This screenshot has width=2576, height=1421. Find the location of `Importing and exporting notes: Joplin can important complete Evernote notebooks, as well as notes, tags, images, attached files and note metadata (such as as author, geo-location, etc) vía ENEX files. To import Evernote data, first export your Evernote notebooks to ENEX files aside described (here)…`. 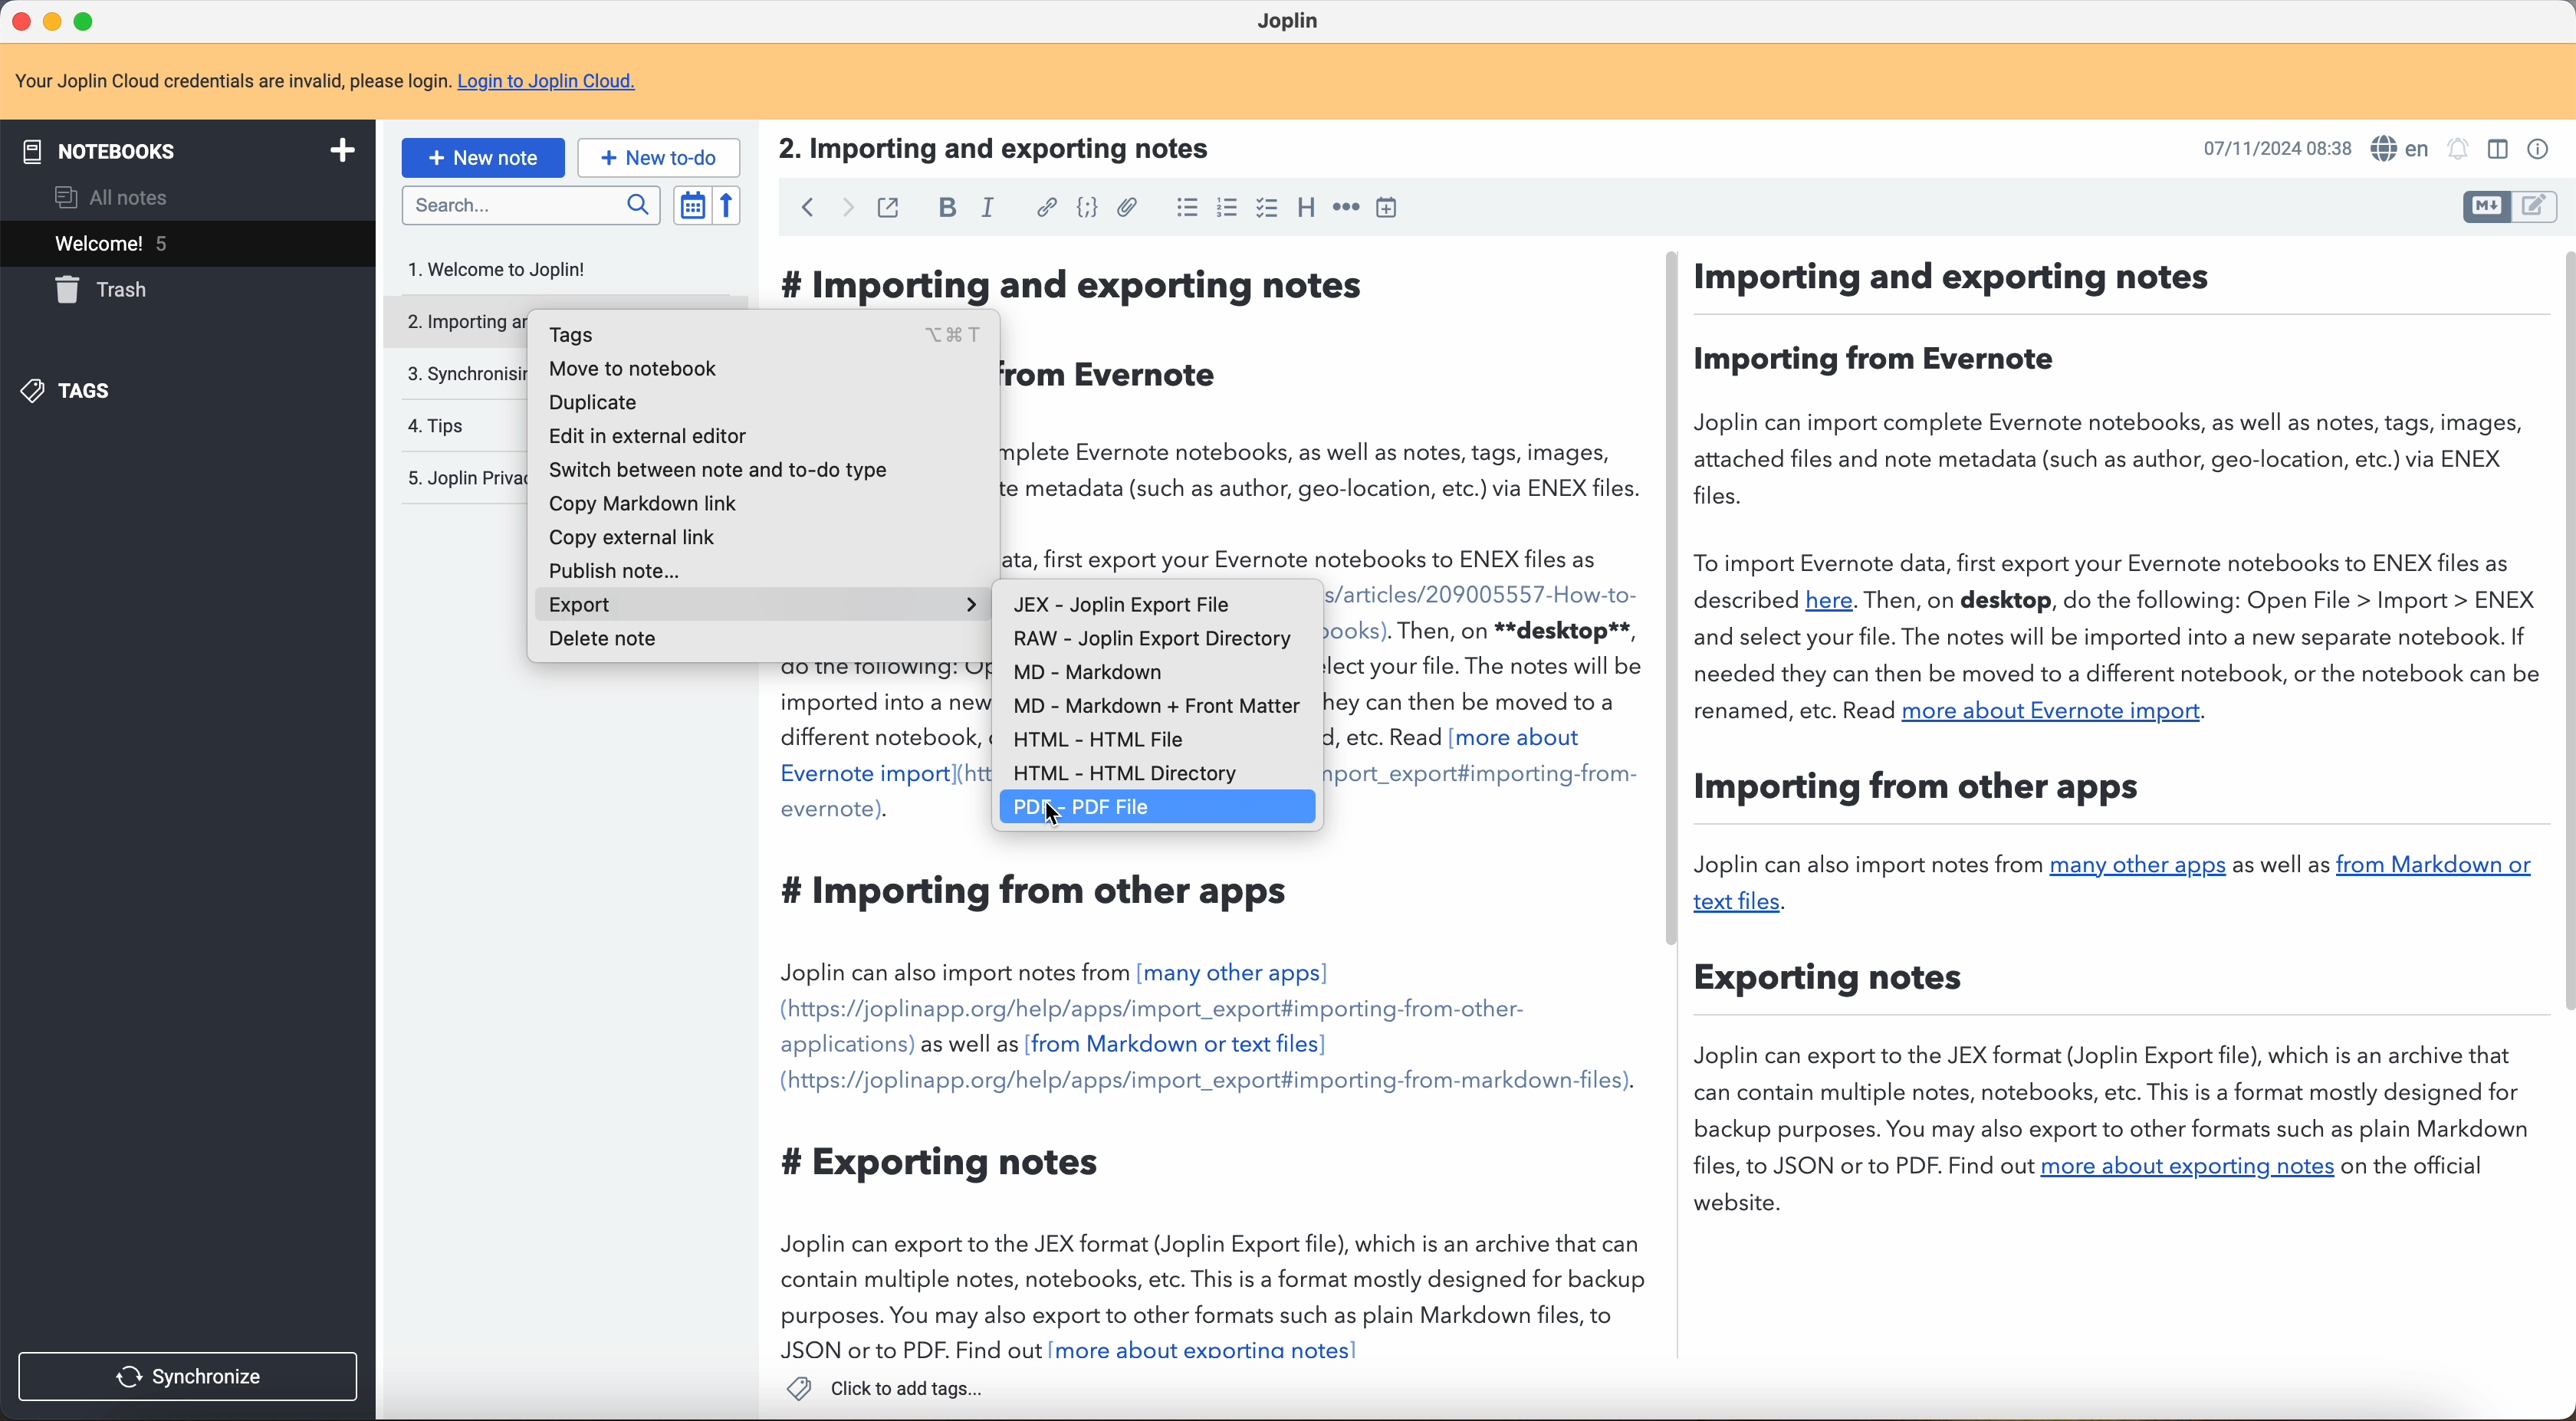

Importing and exporting notes: Joplin can important complete Evernote notebooks, as well as notes, tags, images, attached files and note metadata (such as as author, geo-location, etc) vía ENEX files. To import Evernote data, first export your Evernote notebooks to ENEX files aside described (here)… is located at coordinates (2117, 741).